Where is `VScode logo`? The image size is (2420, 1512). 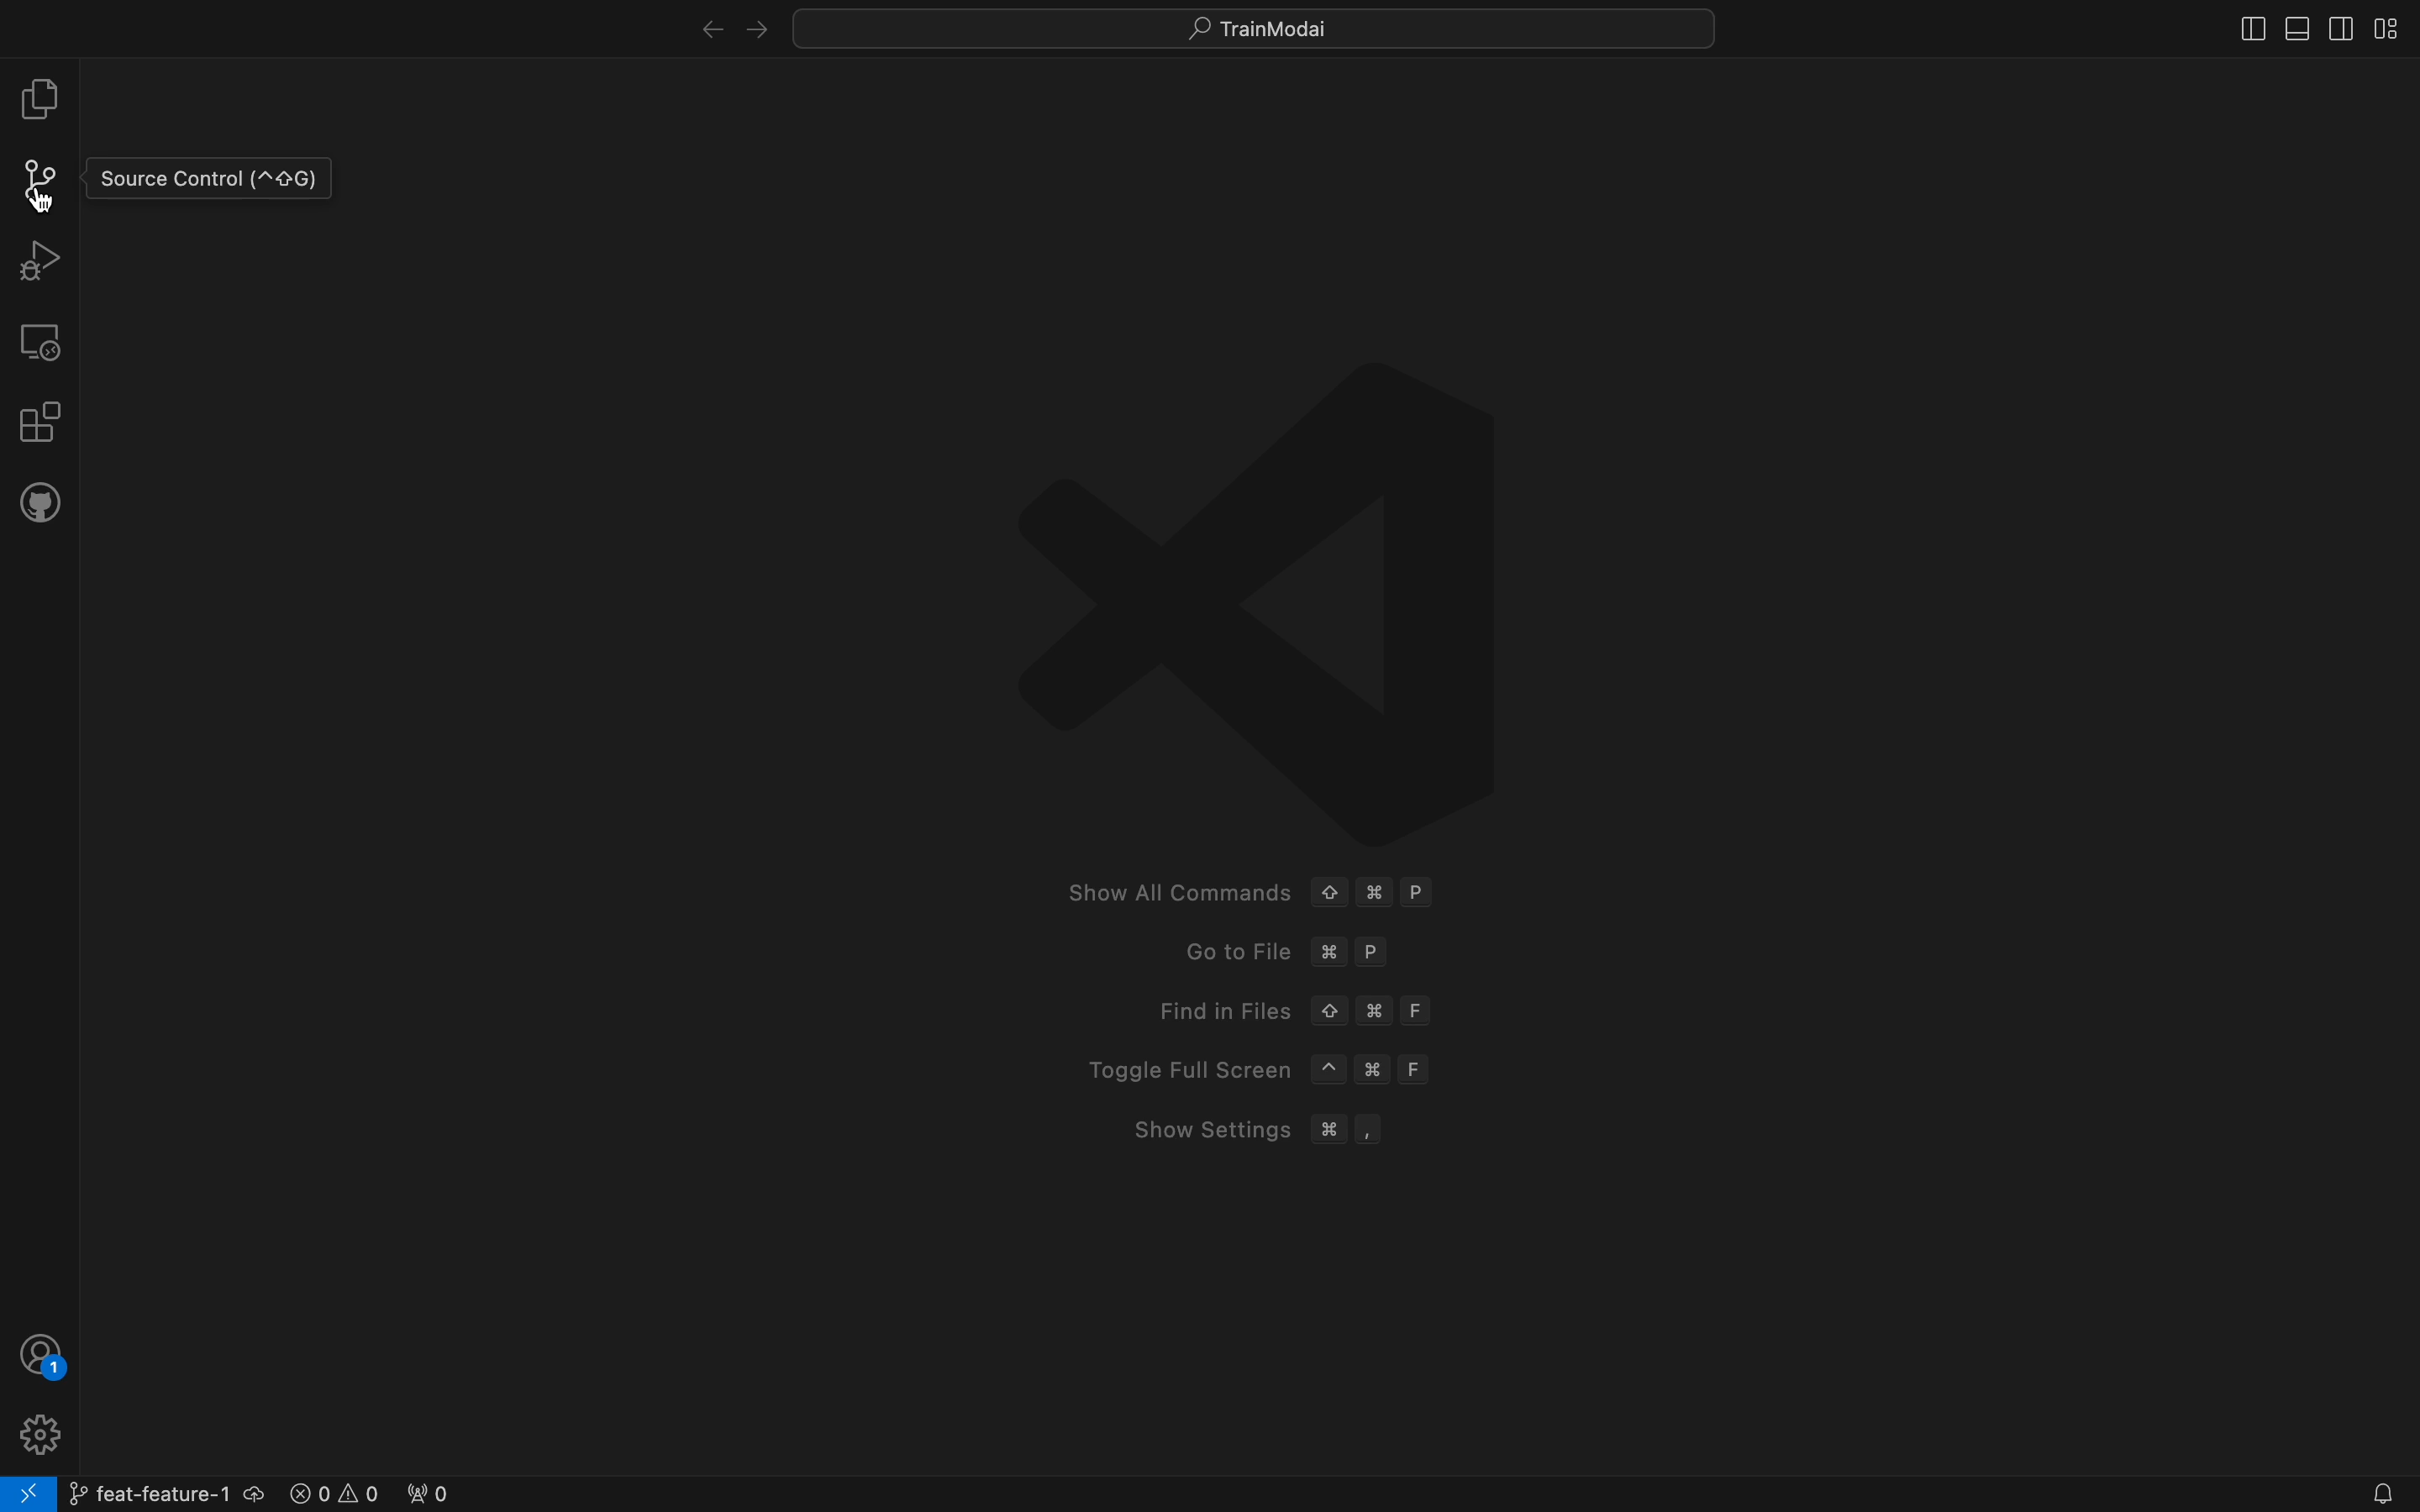
VScode logo is located at coordinates (1262, 581).